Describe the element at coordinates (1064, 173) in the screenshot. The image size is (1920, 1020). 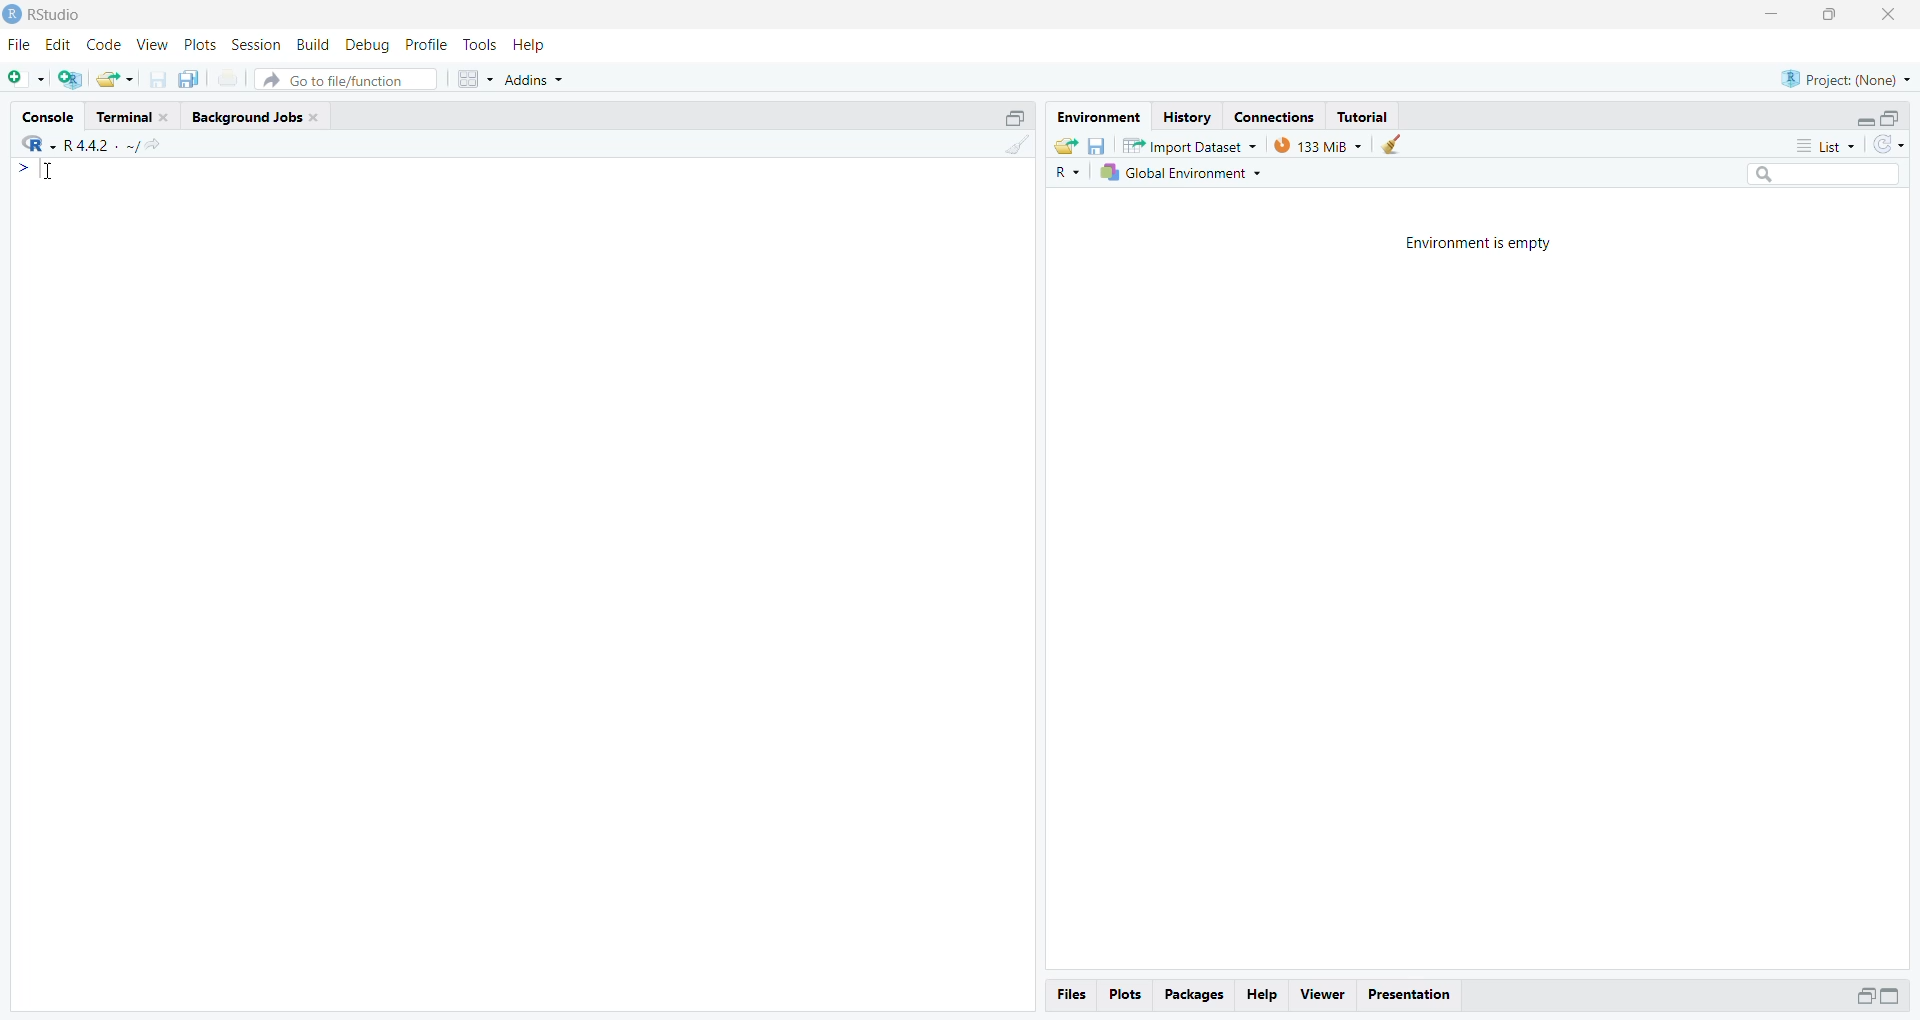
I see `R` at that location.